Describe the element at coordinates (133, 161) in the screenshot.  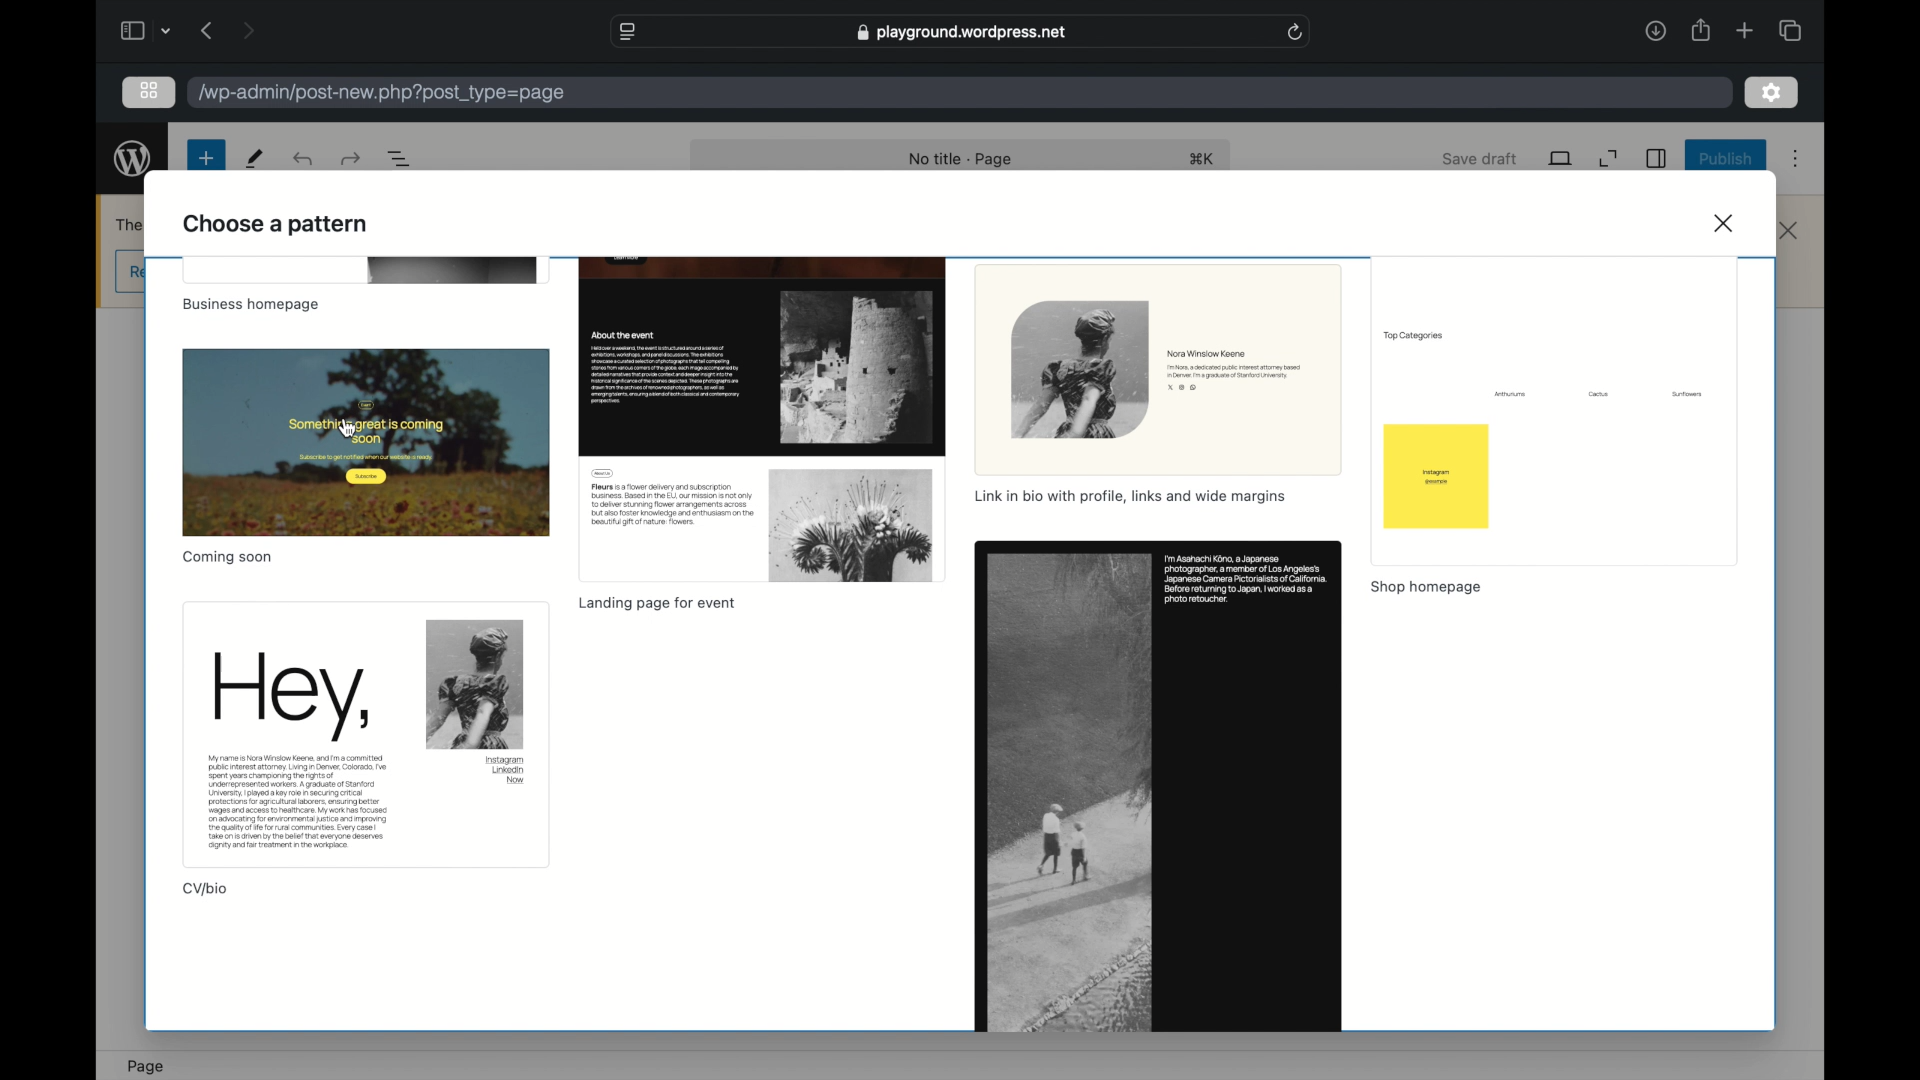
I see `wordpress` at that location.